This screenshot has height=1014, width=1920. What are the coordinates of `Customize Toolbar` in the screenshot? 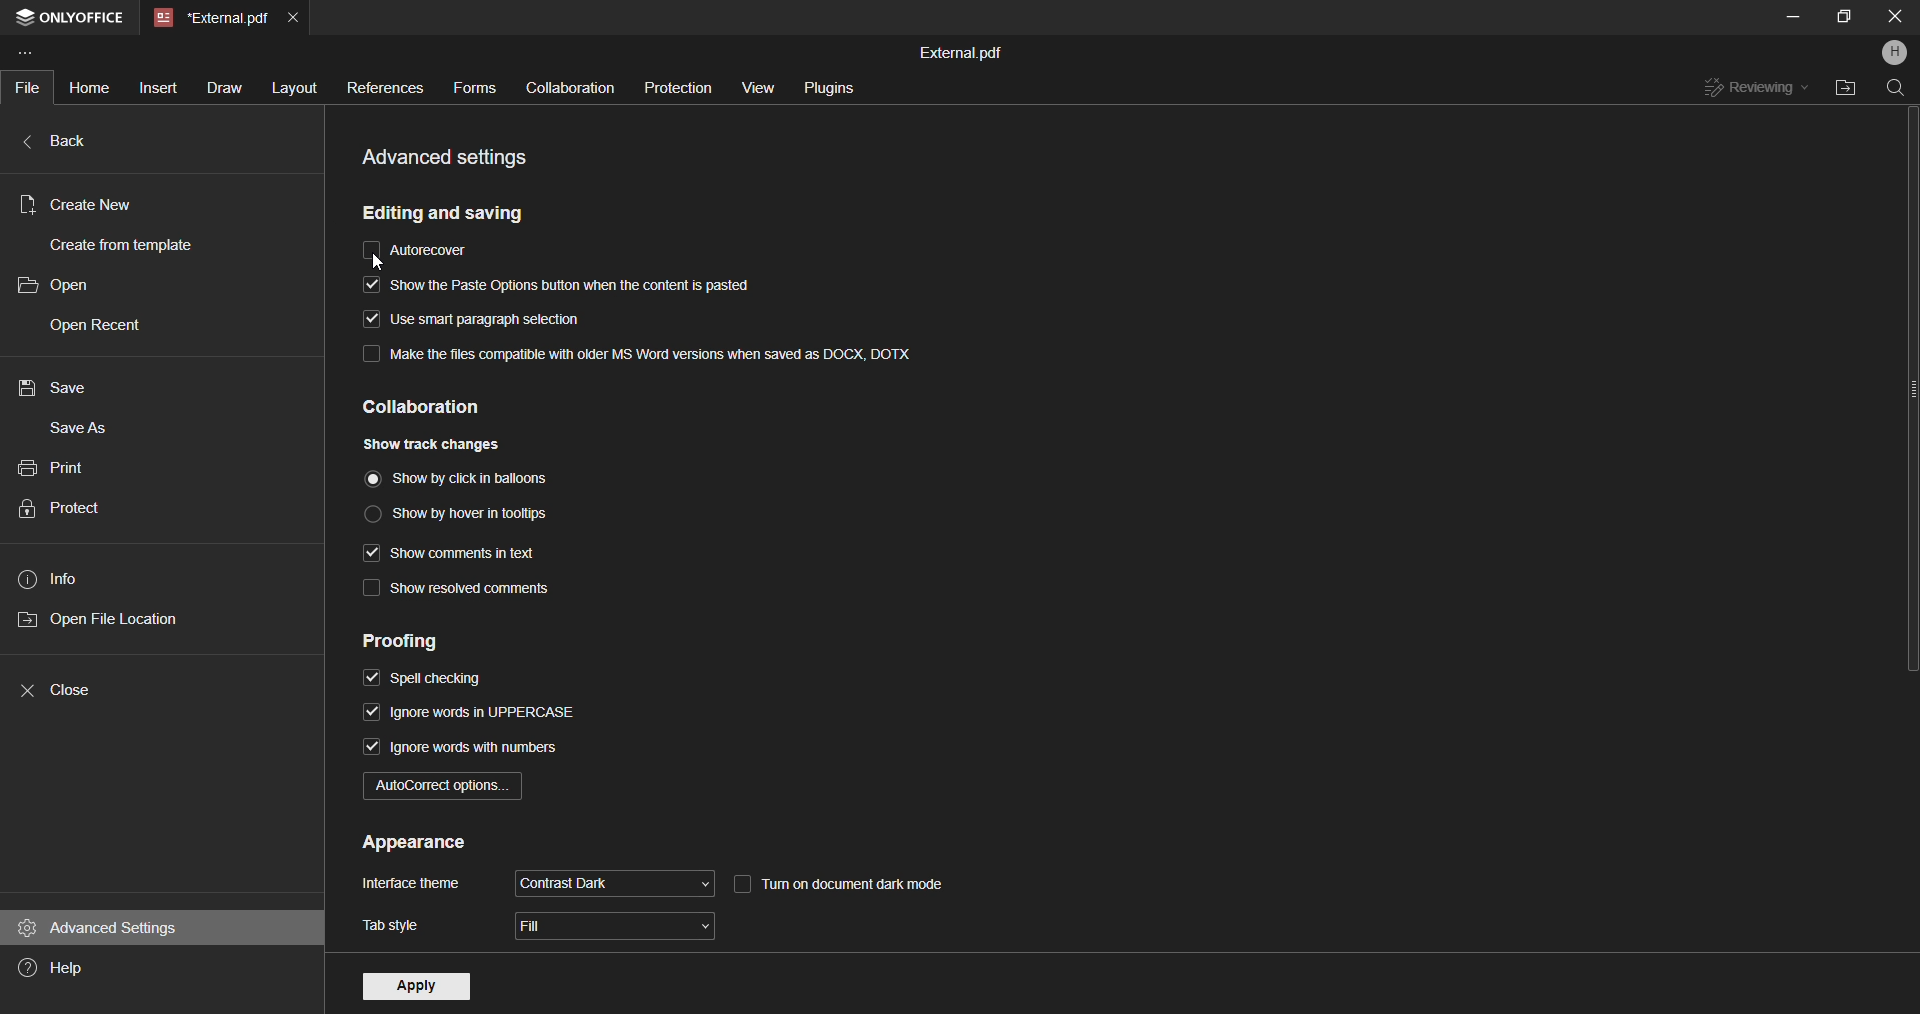 It's located at (33, 56).